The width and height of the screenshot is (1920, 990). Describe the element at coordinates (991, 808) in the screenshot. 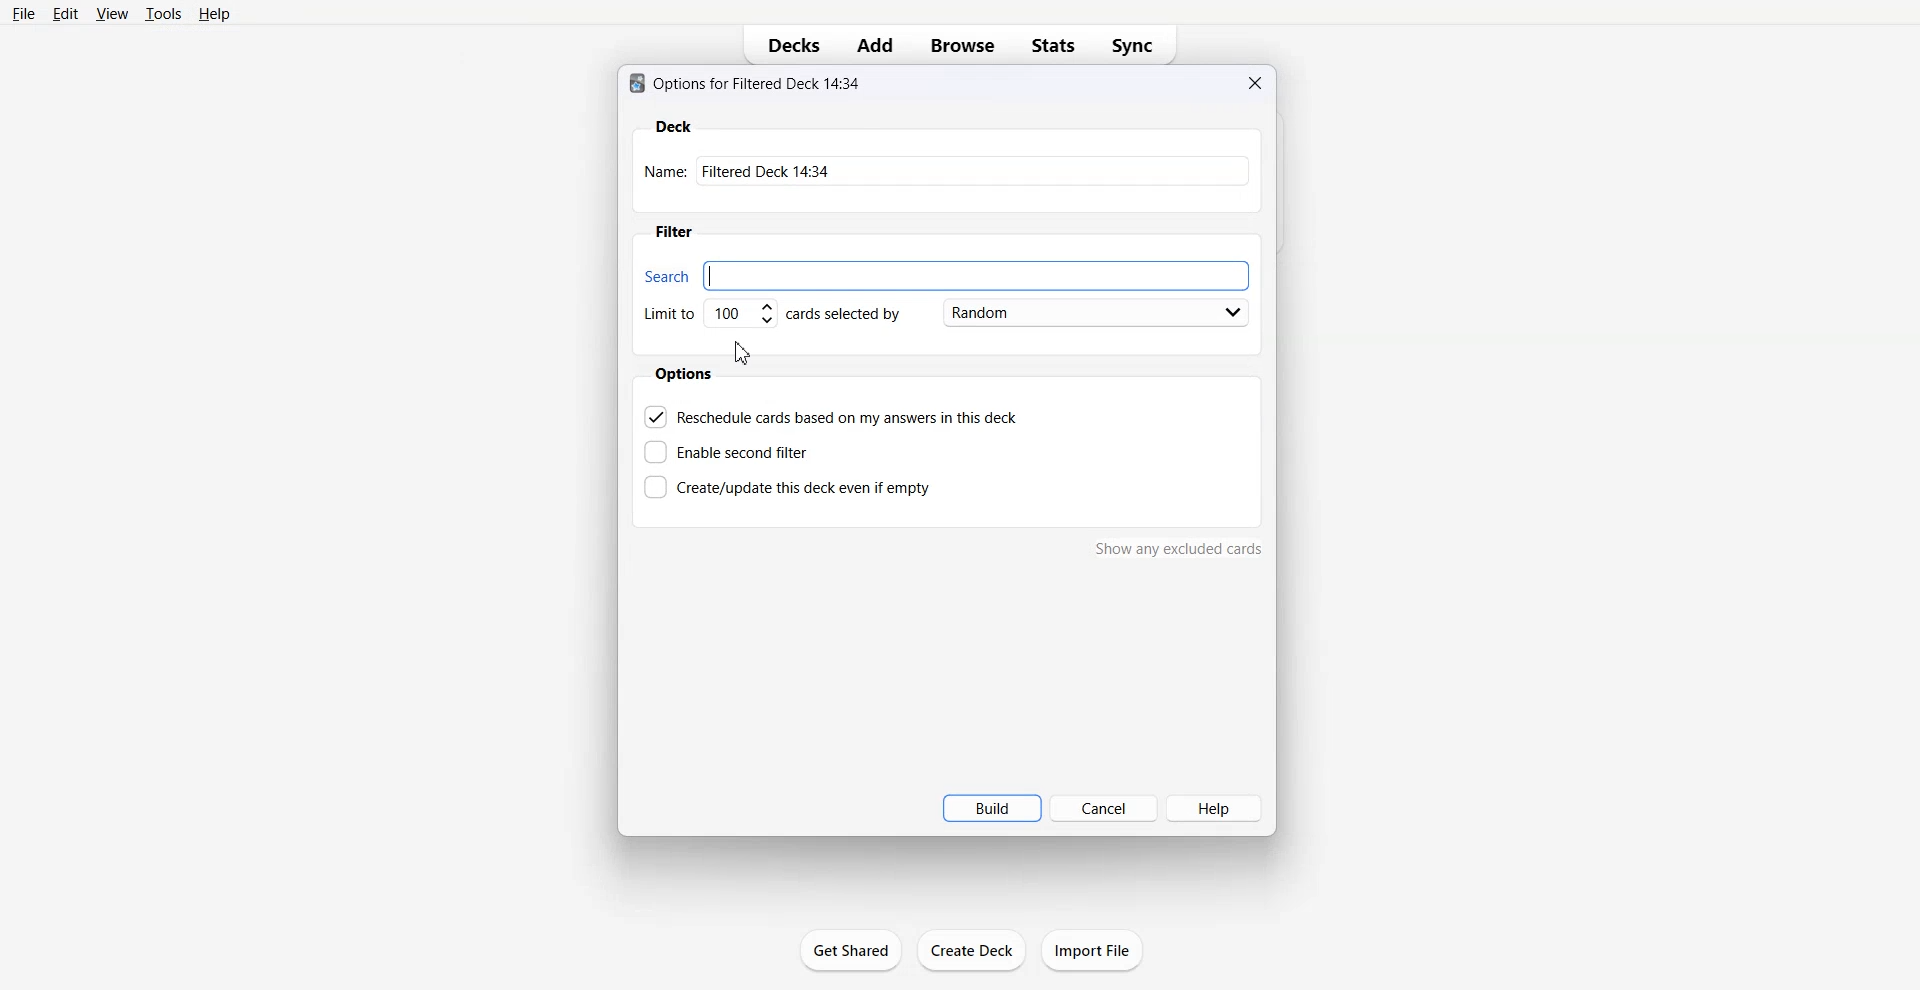

I see `Build` at that location.